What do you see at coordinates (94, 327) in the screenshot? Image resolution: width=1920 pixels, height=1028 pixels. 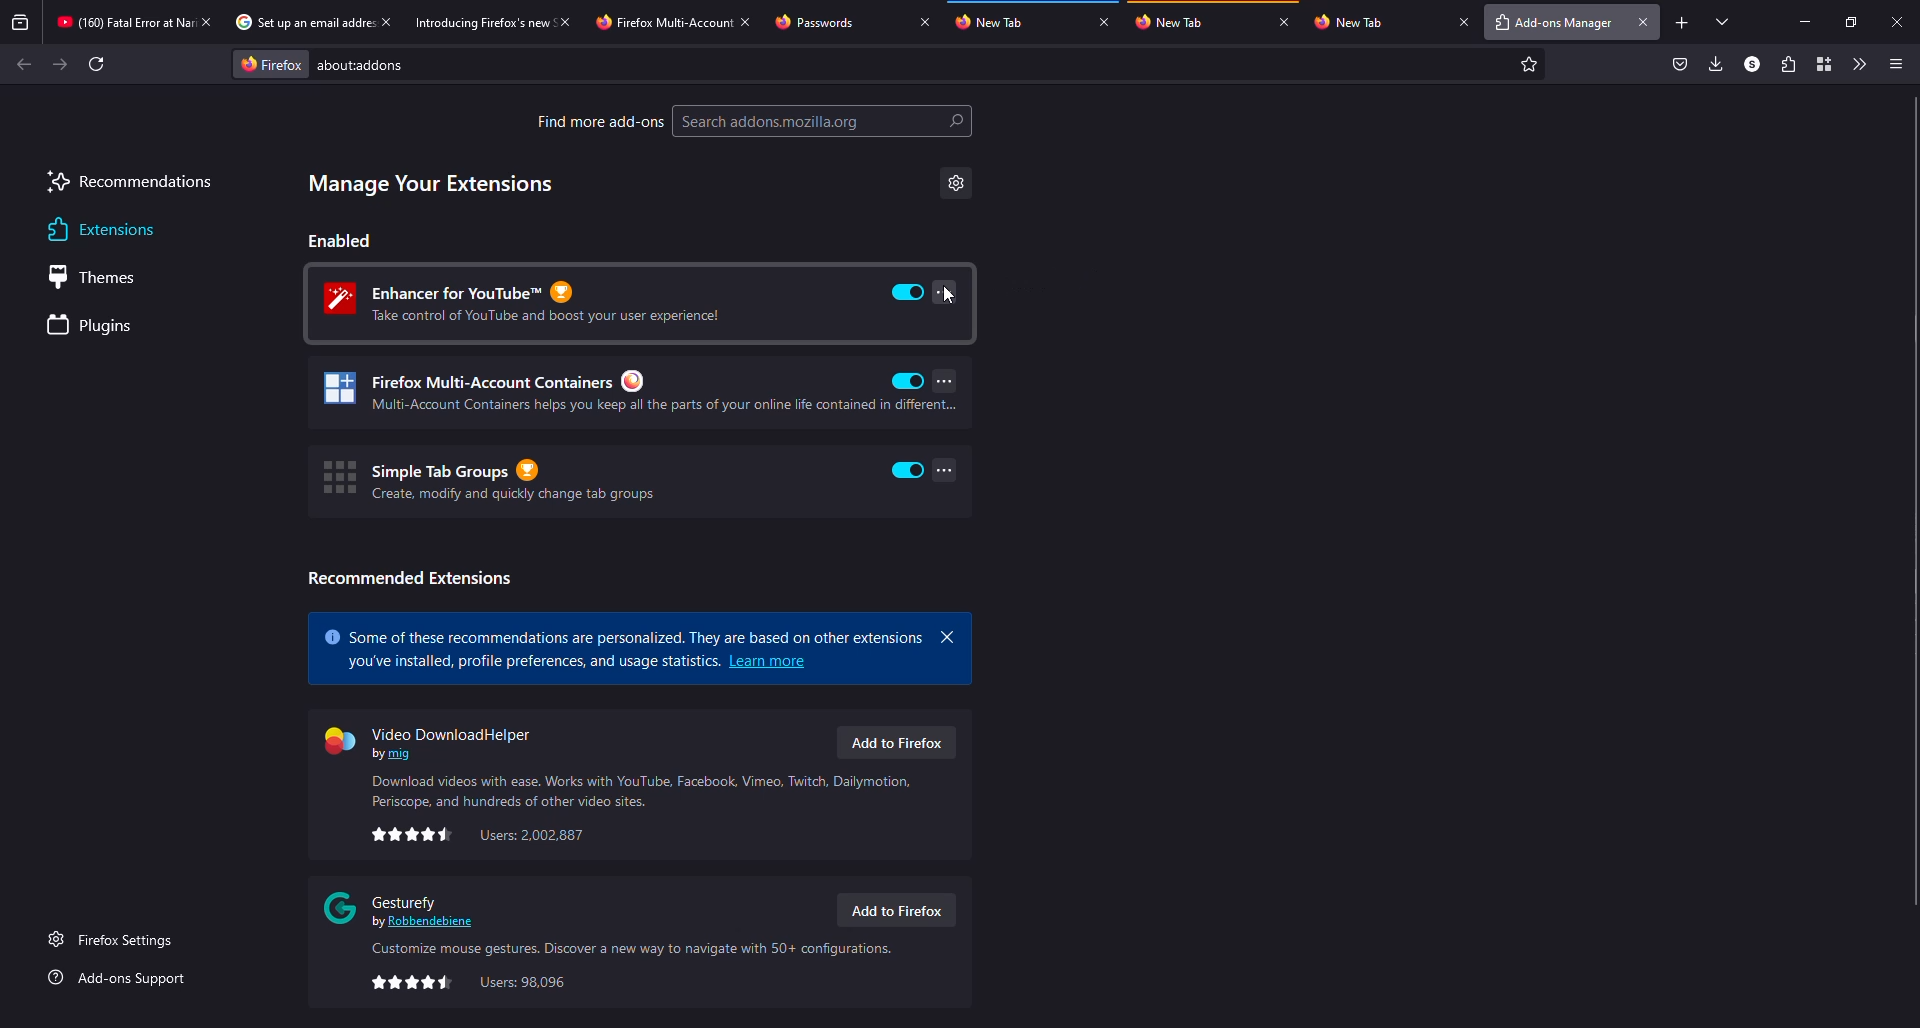 I see `plugins` at bounding box center [94, 327].